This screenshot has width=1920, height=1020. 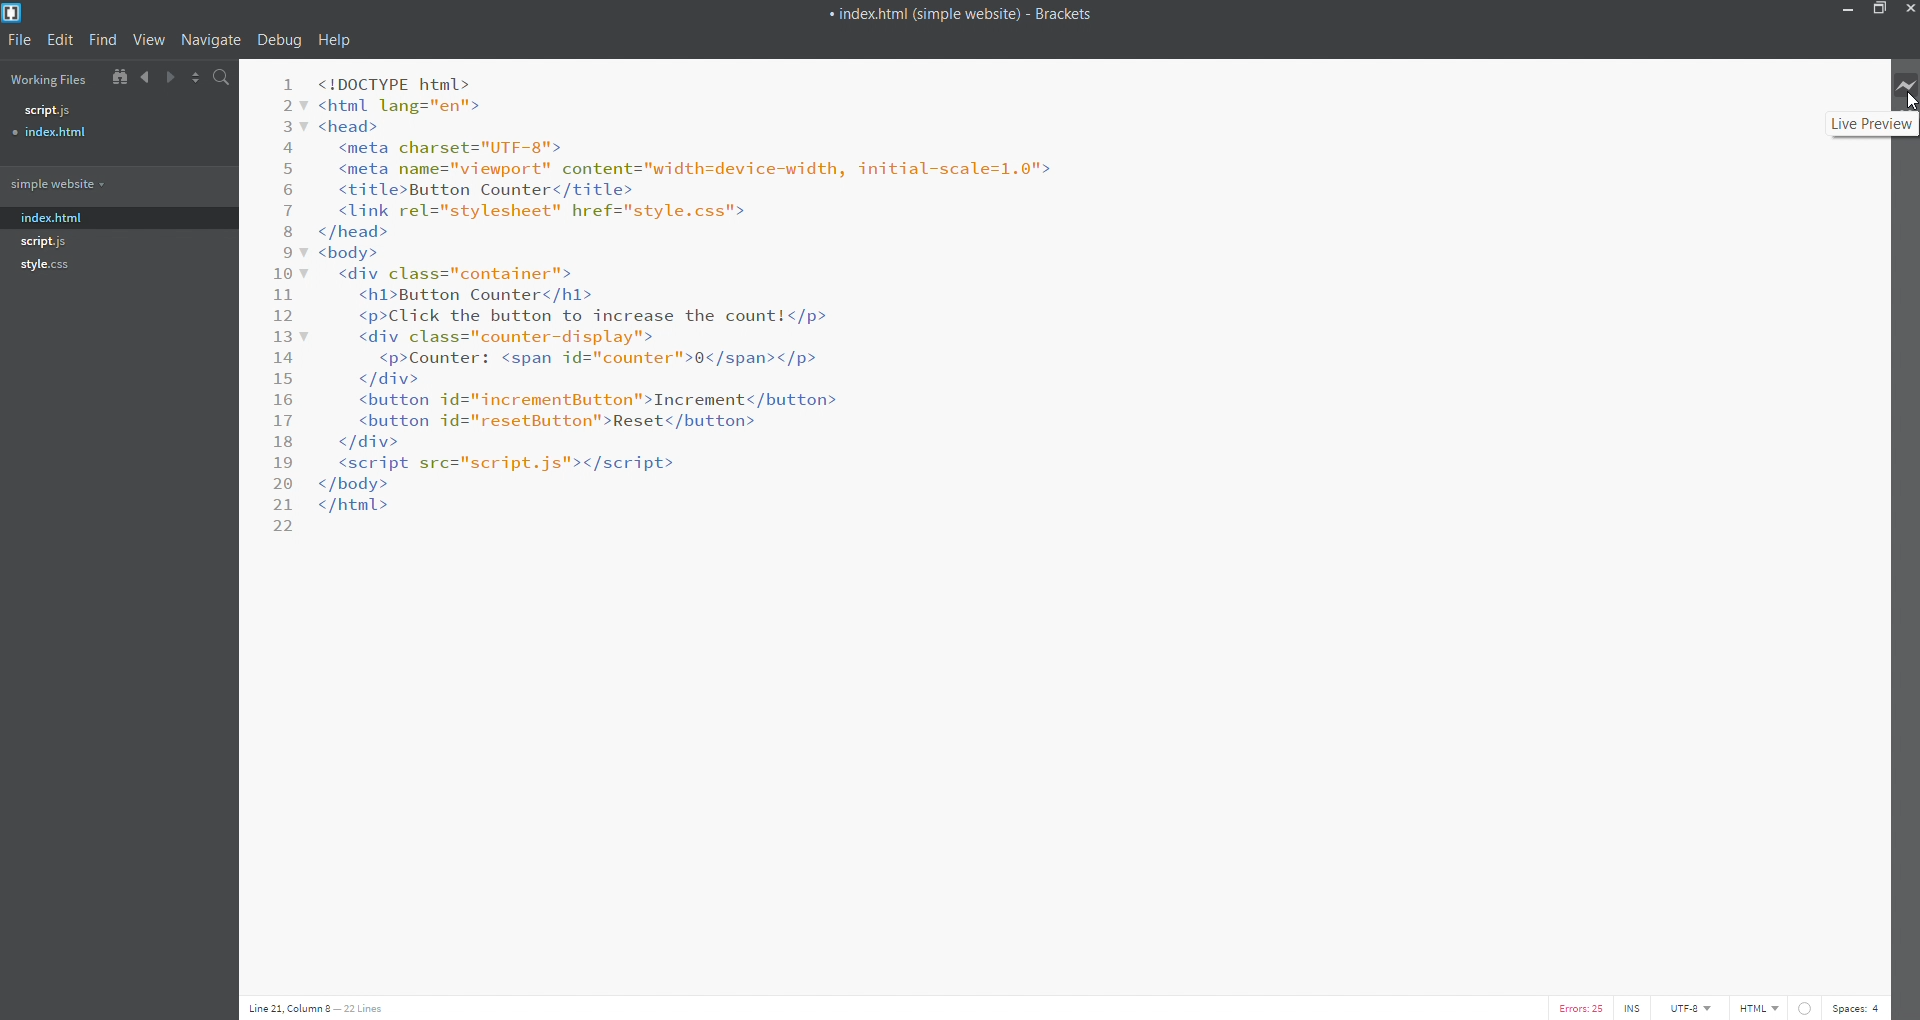 I want to click on live preview, so click(x=1870, y=124).